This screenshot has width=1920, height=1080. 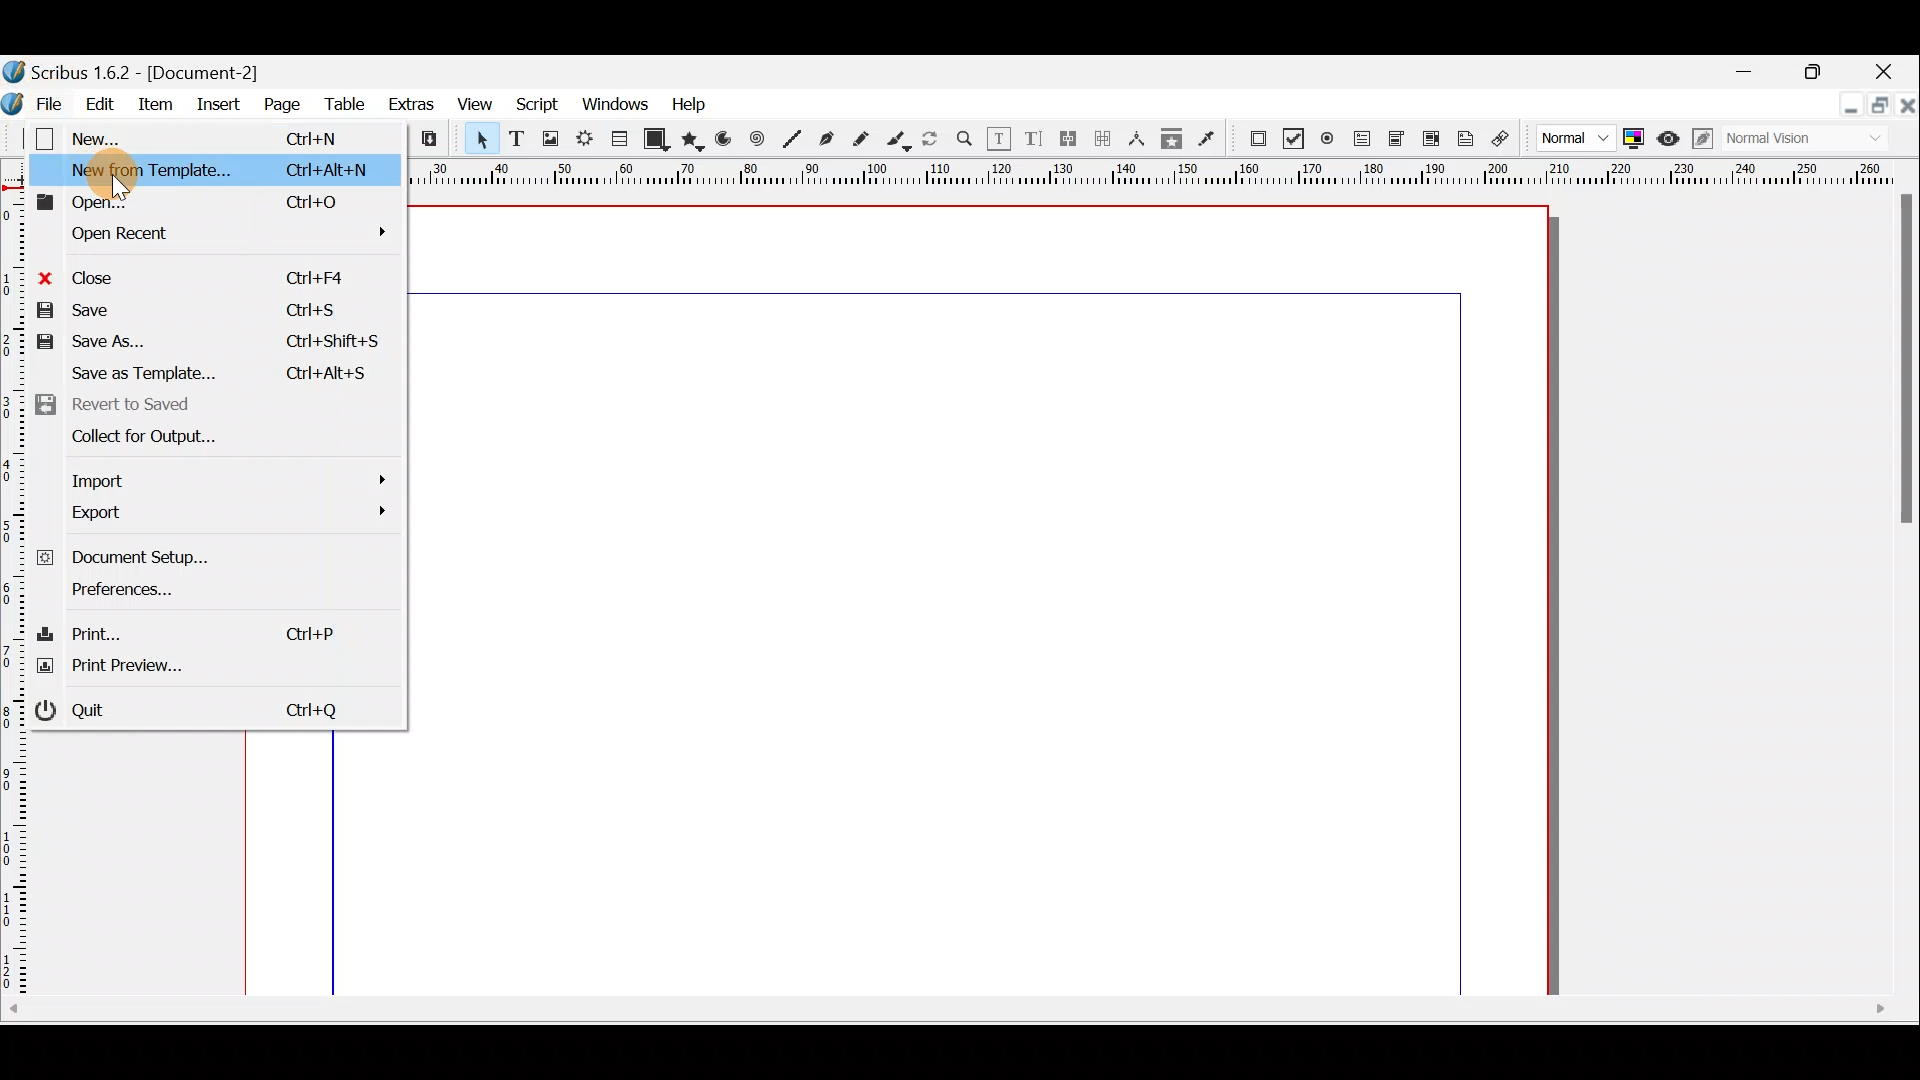 What do you see at coordinates (619, 107) in the screenshot?
I see `Windows` at bounding box center [619, 107].